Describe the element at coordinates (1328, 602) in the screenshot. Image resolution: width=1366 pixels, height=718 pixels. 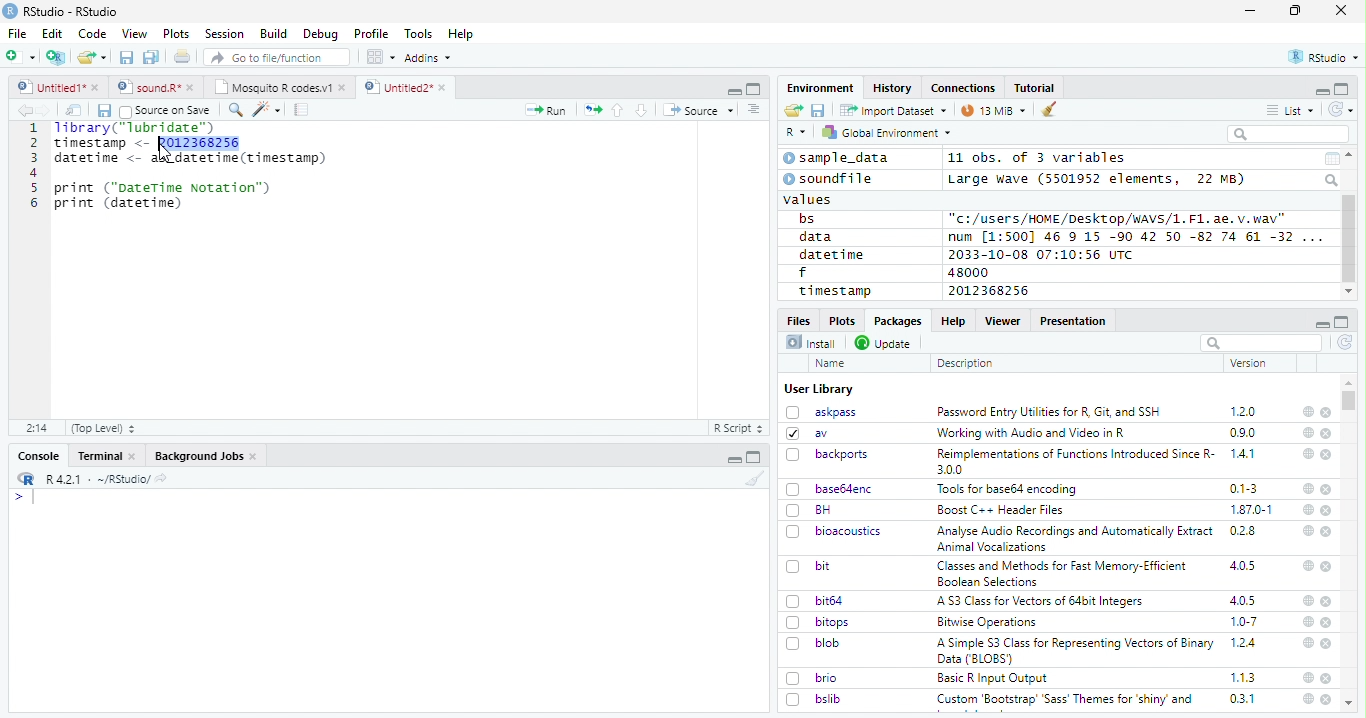
I see `close` at that location.